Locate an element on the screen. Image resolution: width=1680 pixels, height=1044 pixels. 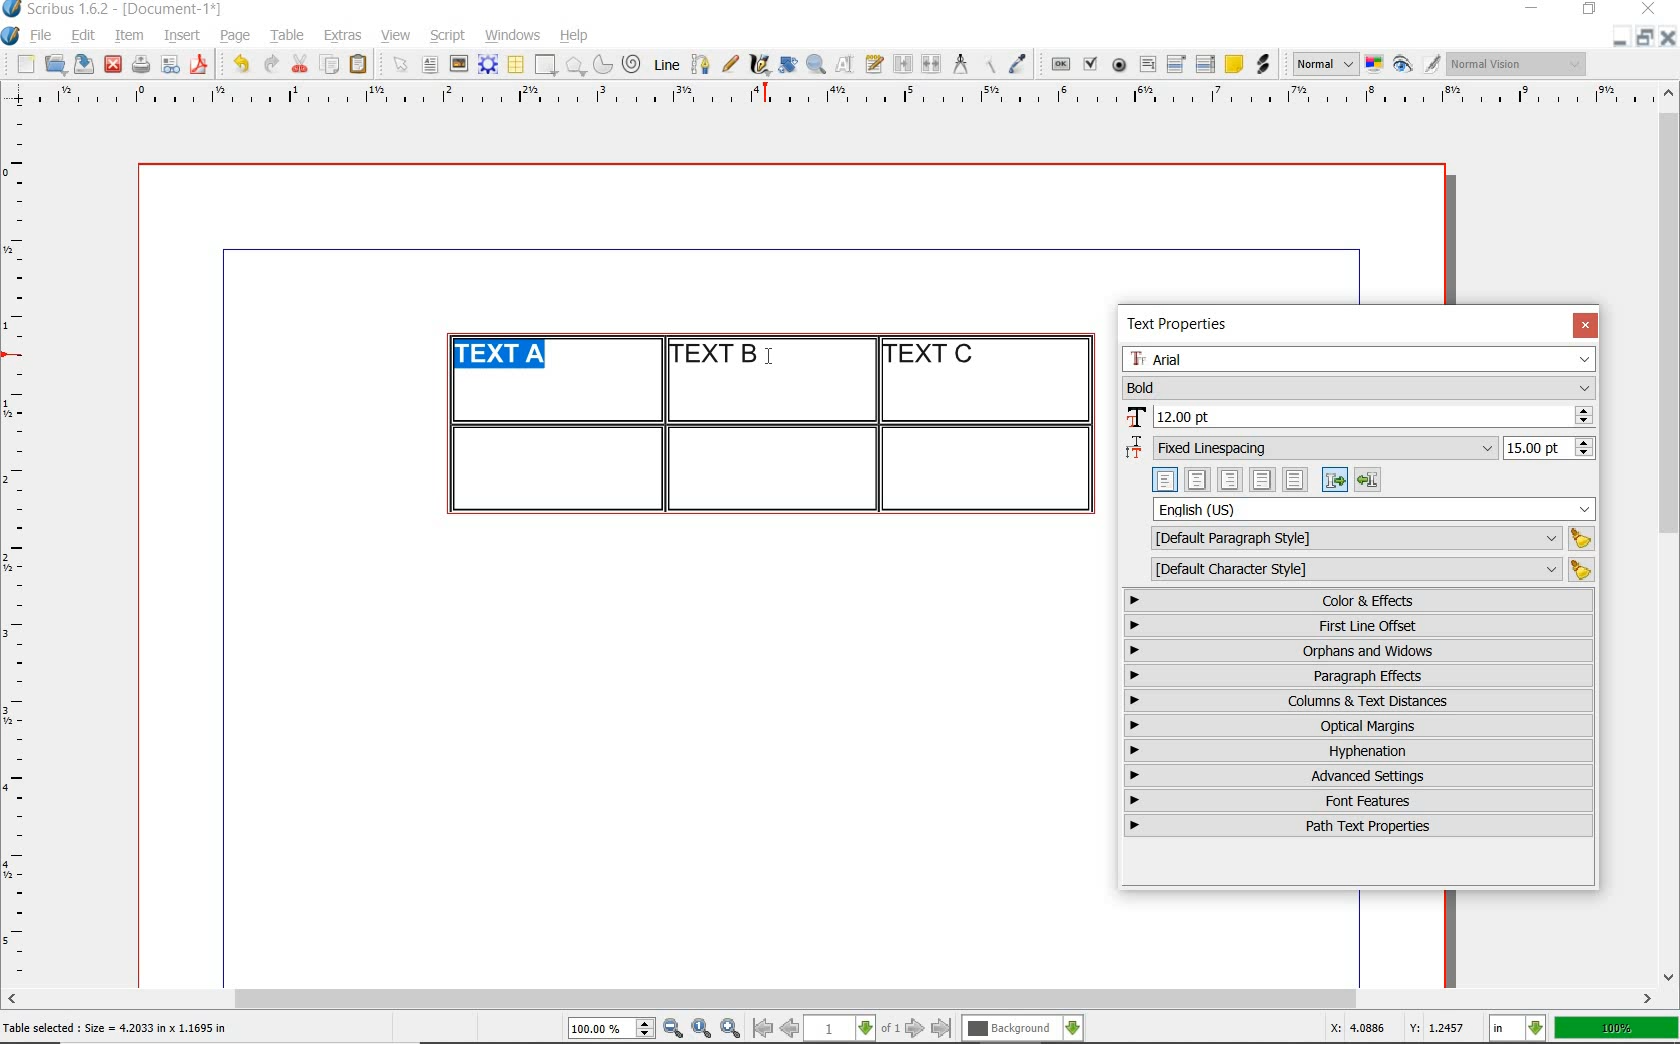
fixed linespacing is located at coordinates (1360, 449).